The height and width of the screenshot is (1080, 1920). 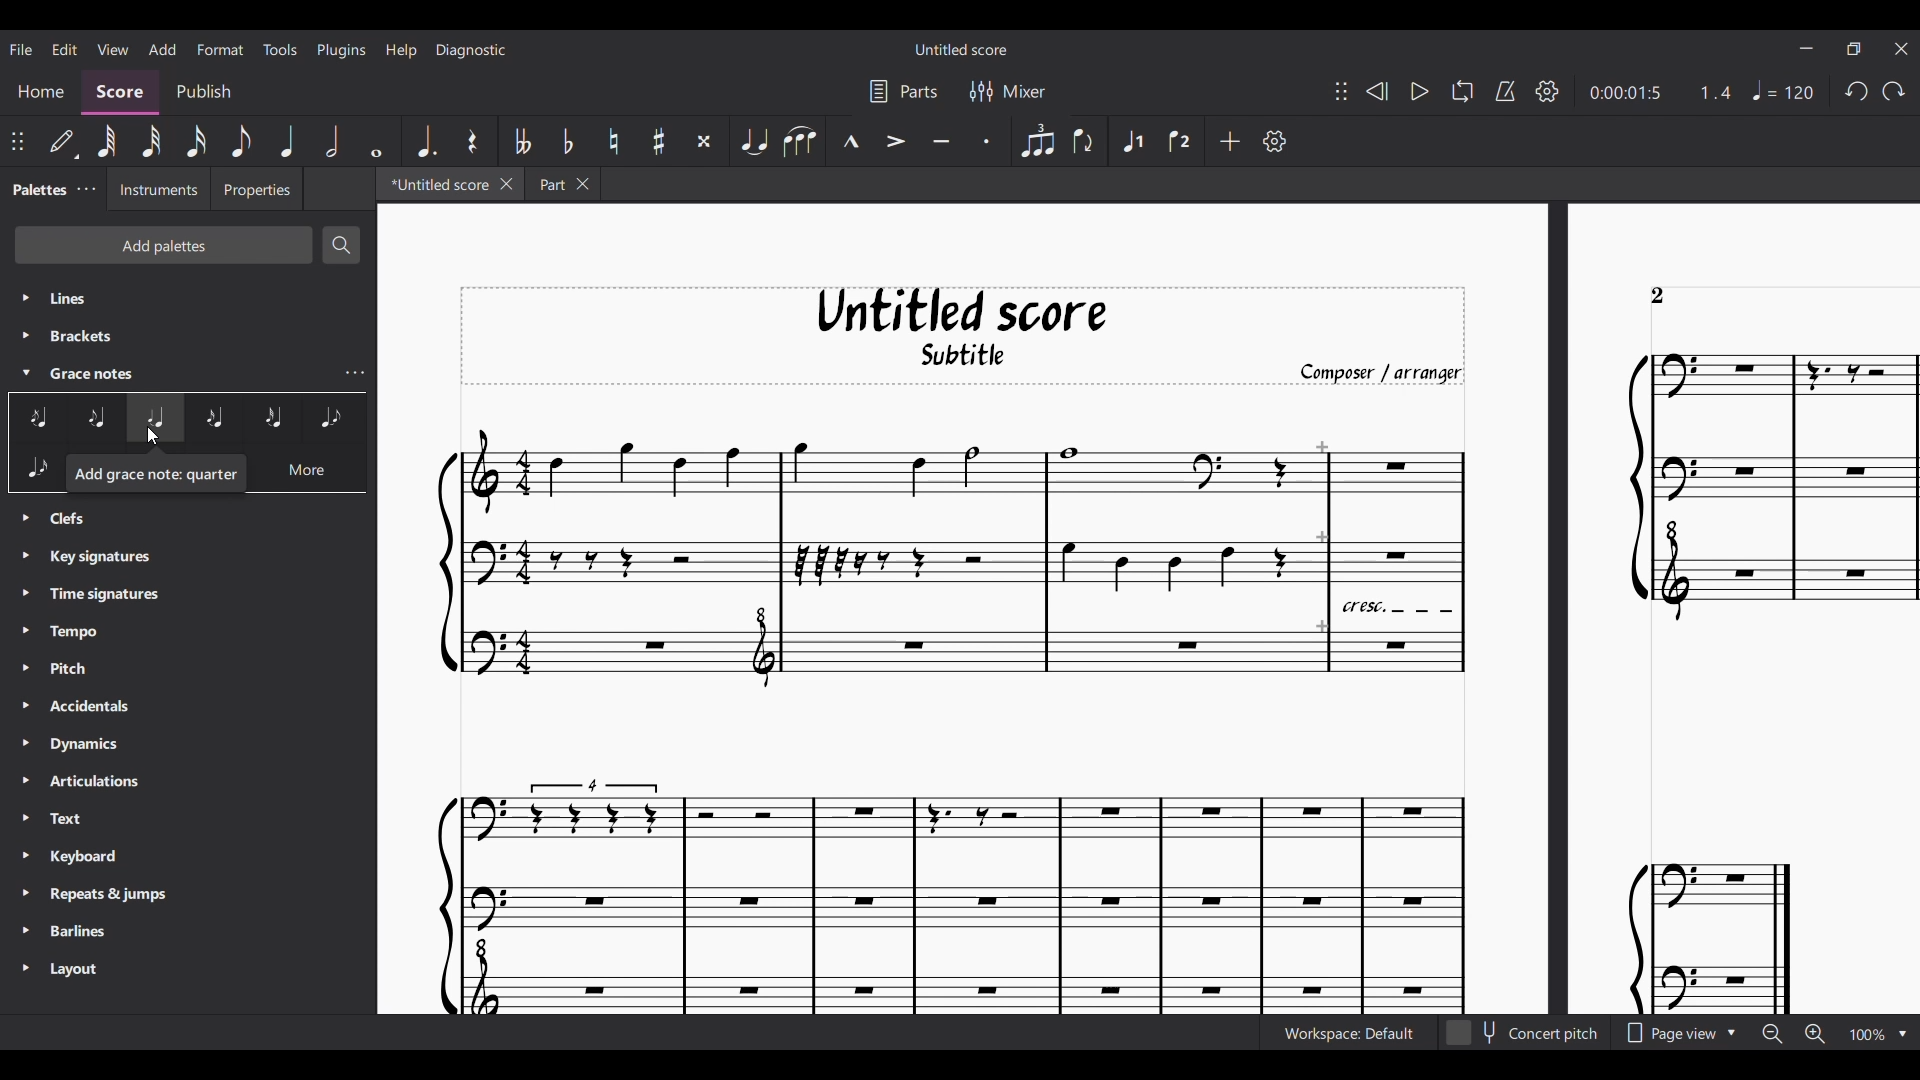 I want to click on Quarter note, so click(x=287, y=141).